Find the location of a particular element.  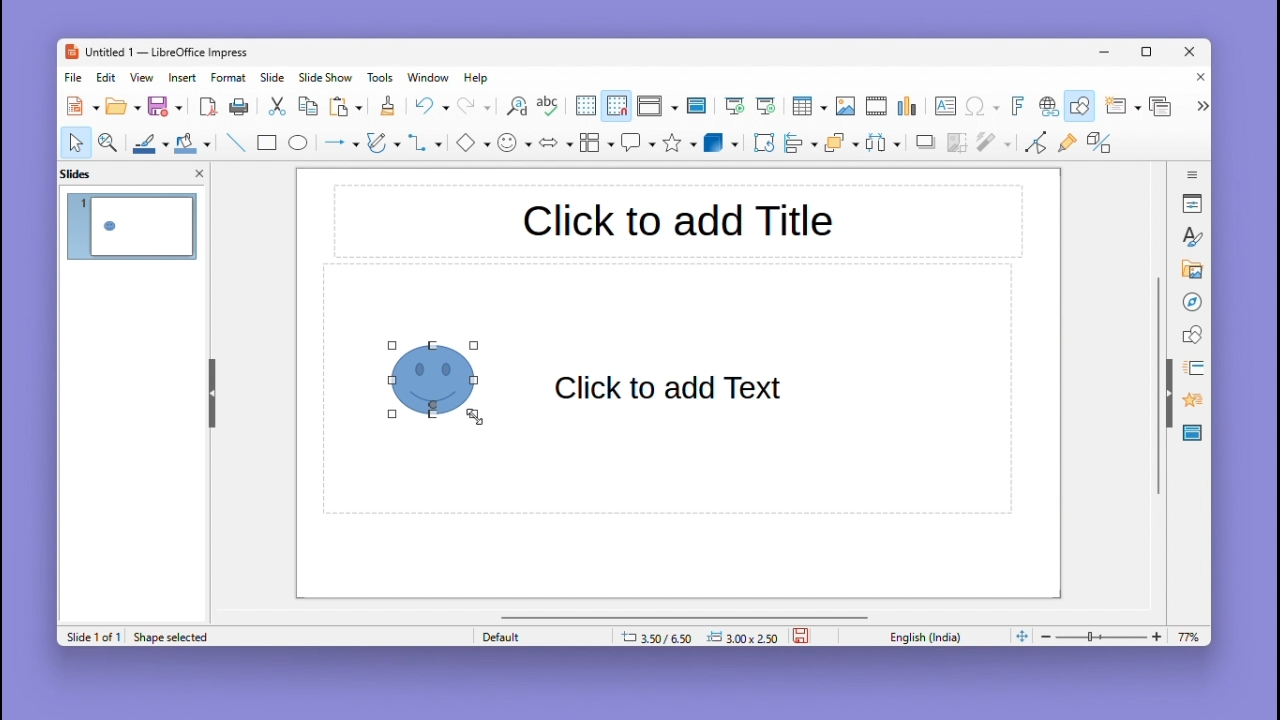

Duplicate slide is located at coordinates (1163, 106).